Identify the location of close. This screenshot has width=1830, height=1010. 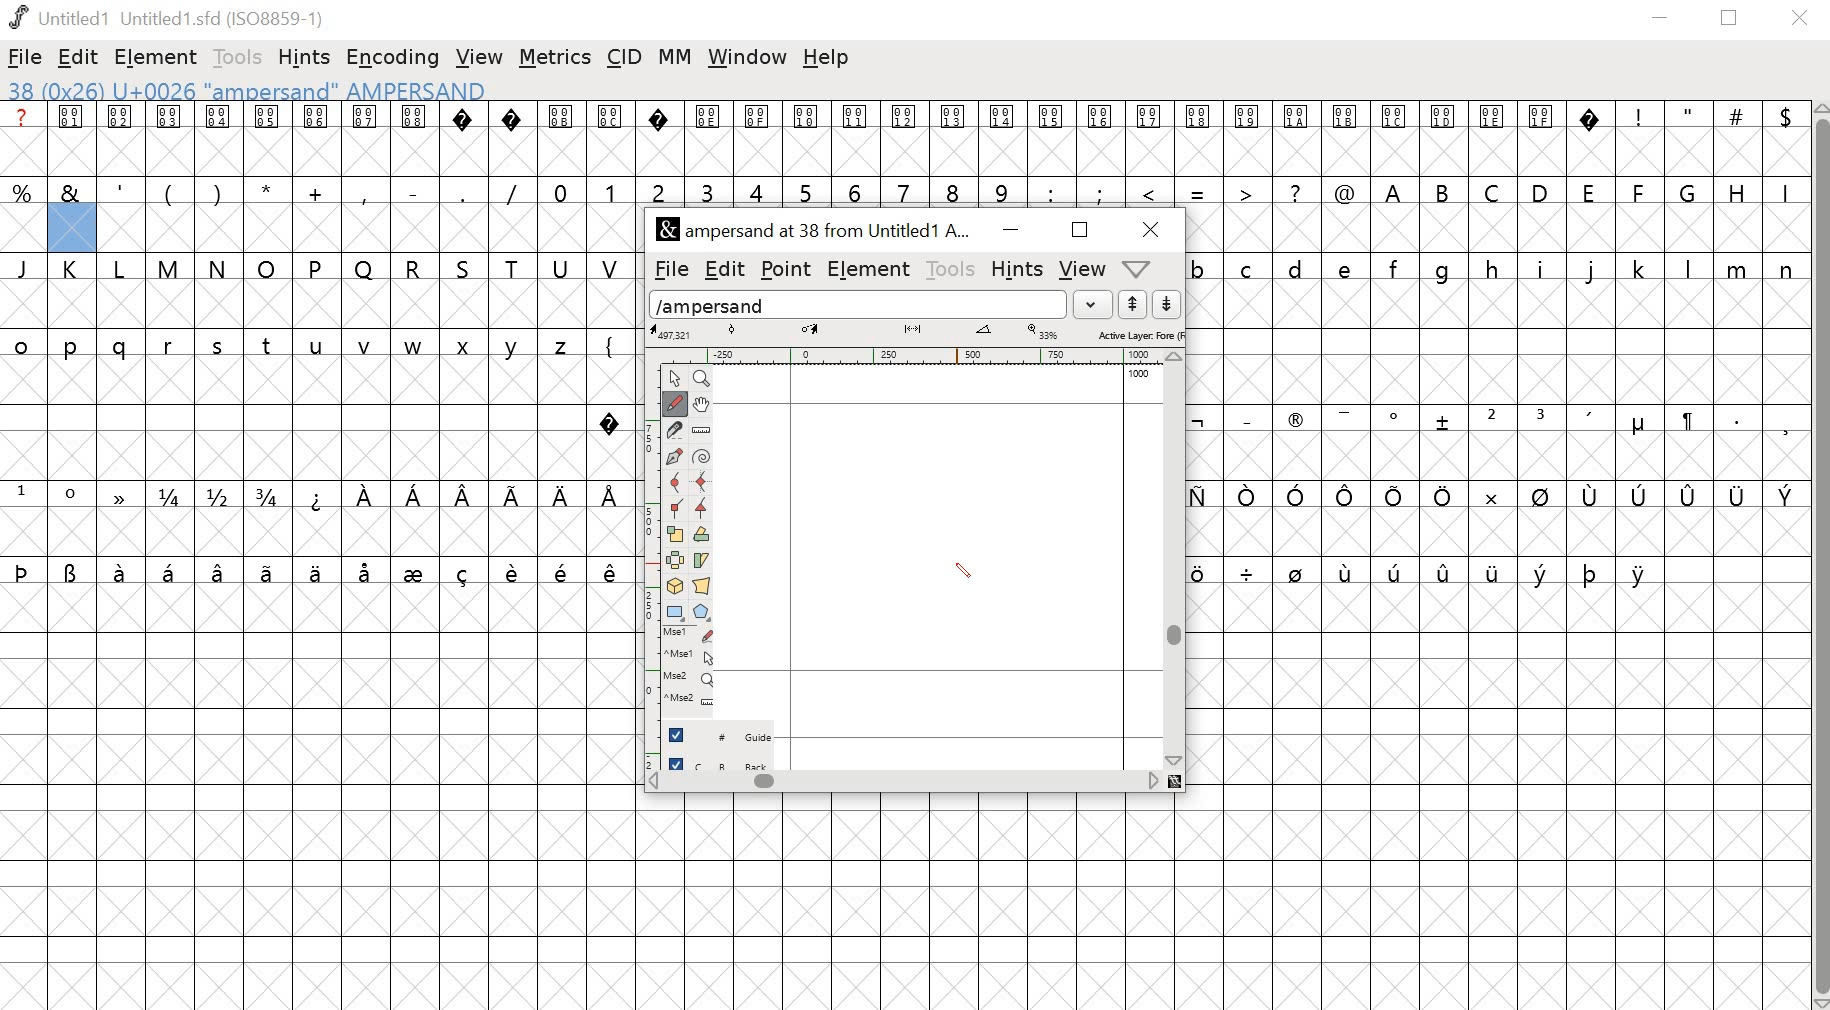
(1146, 229).